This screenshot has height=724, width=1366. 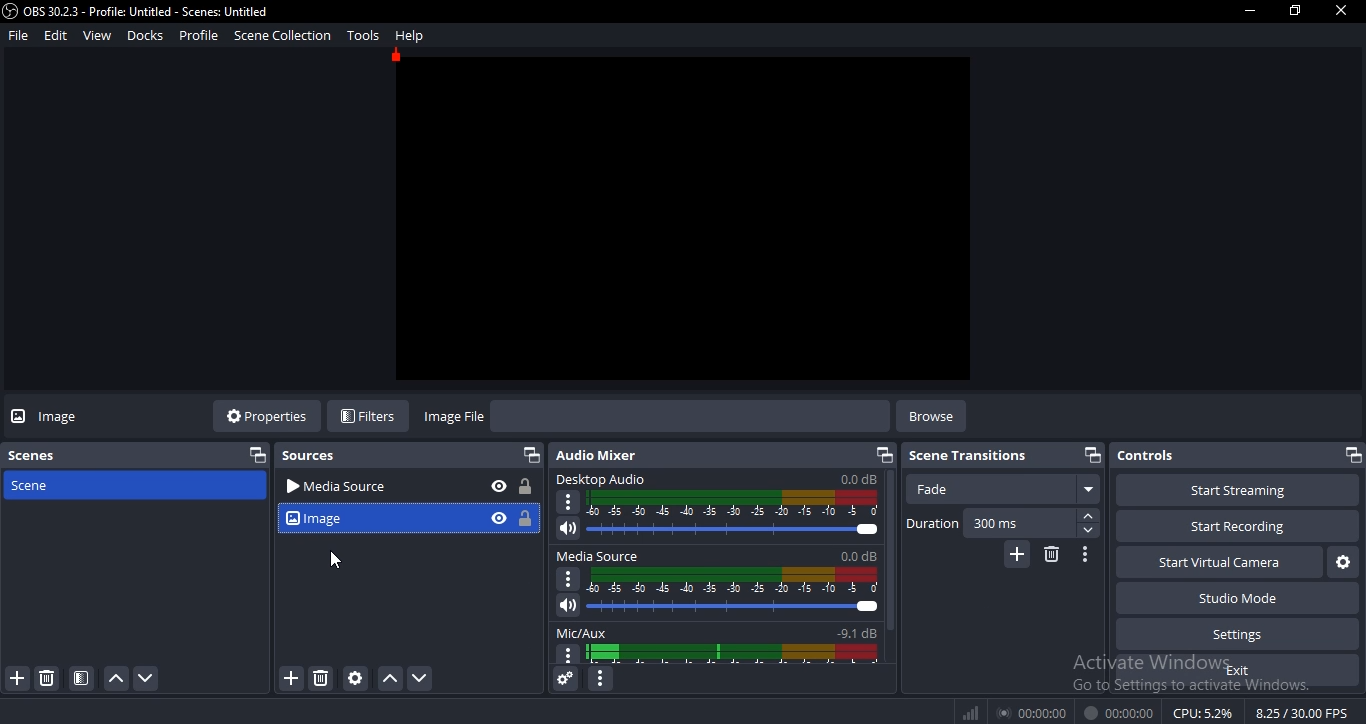 I want to click on audio mixer, so click(x=598, y=456).